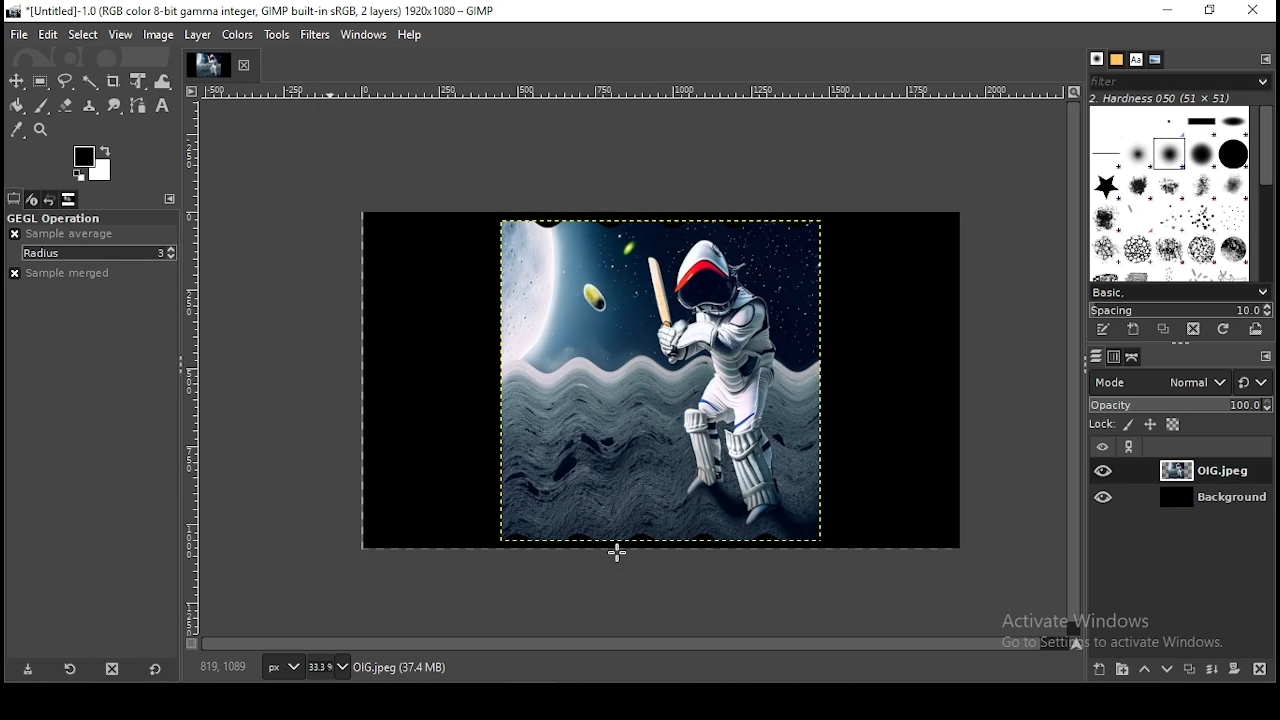 The height and width of the screenshot is (720, 1280). Describe the element at coordinates (1106, 470) in the screenshot. I see `layer visibility` at that location.